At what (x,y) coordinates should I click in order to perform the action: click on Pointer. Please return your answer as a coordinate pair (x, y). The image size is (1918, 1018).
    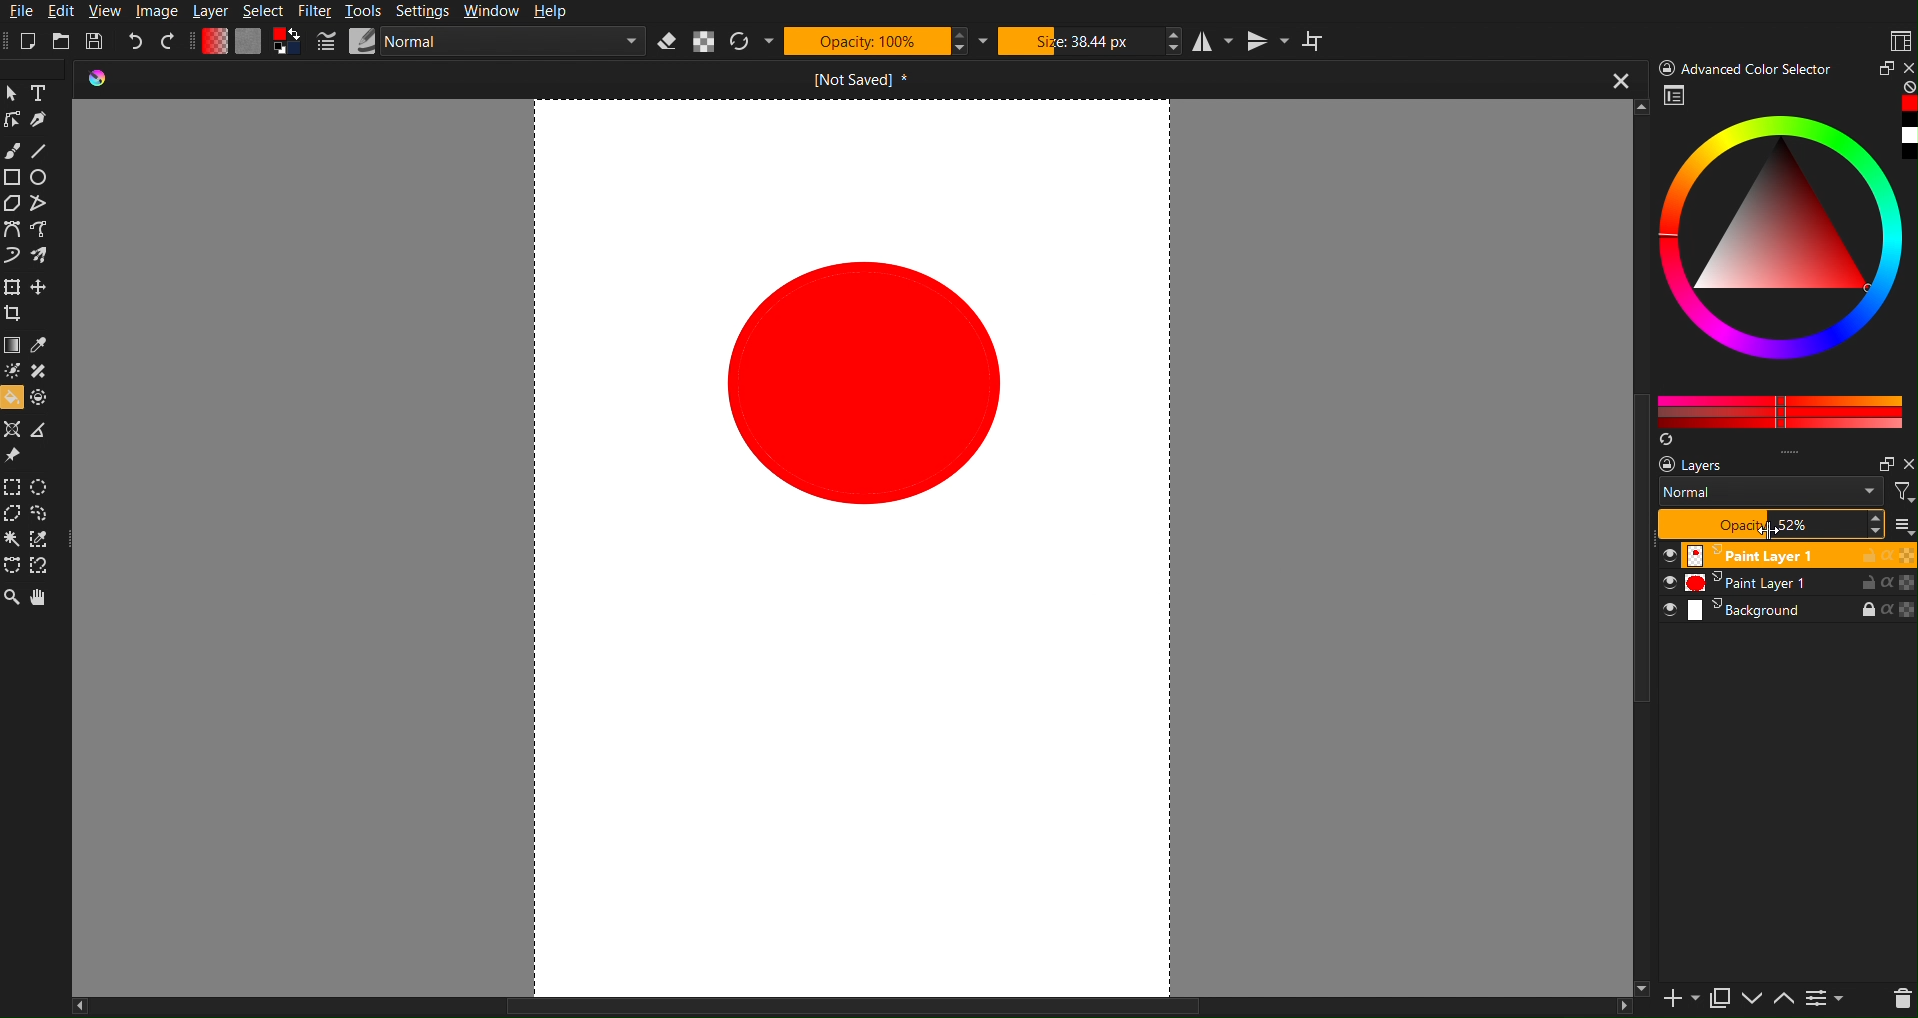
    Looking at the image, I should click on (13, 92).